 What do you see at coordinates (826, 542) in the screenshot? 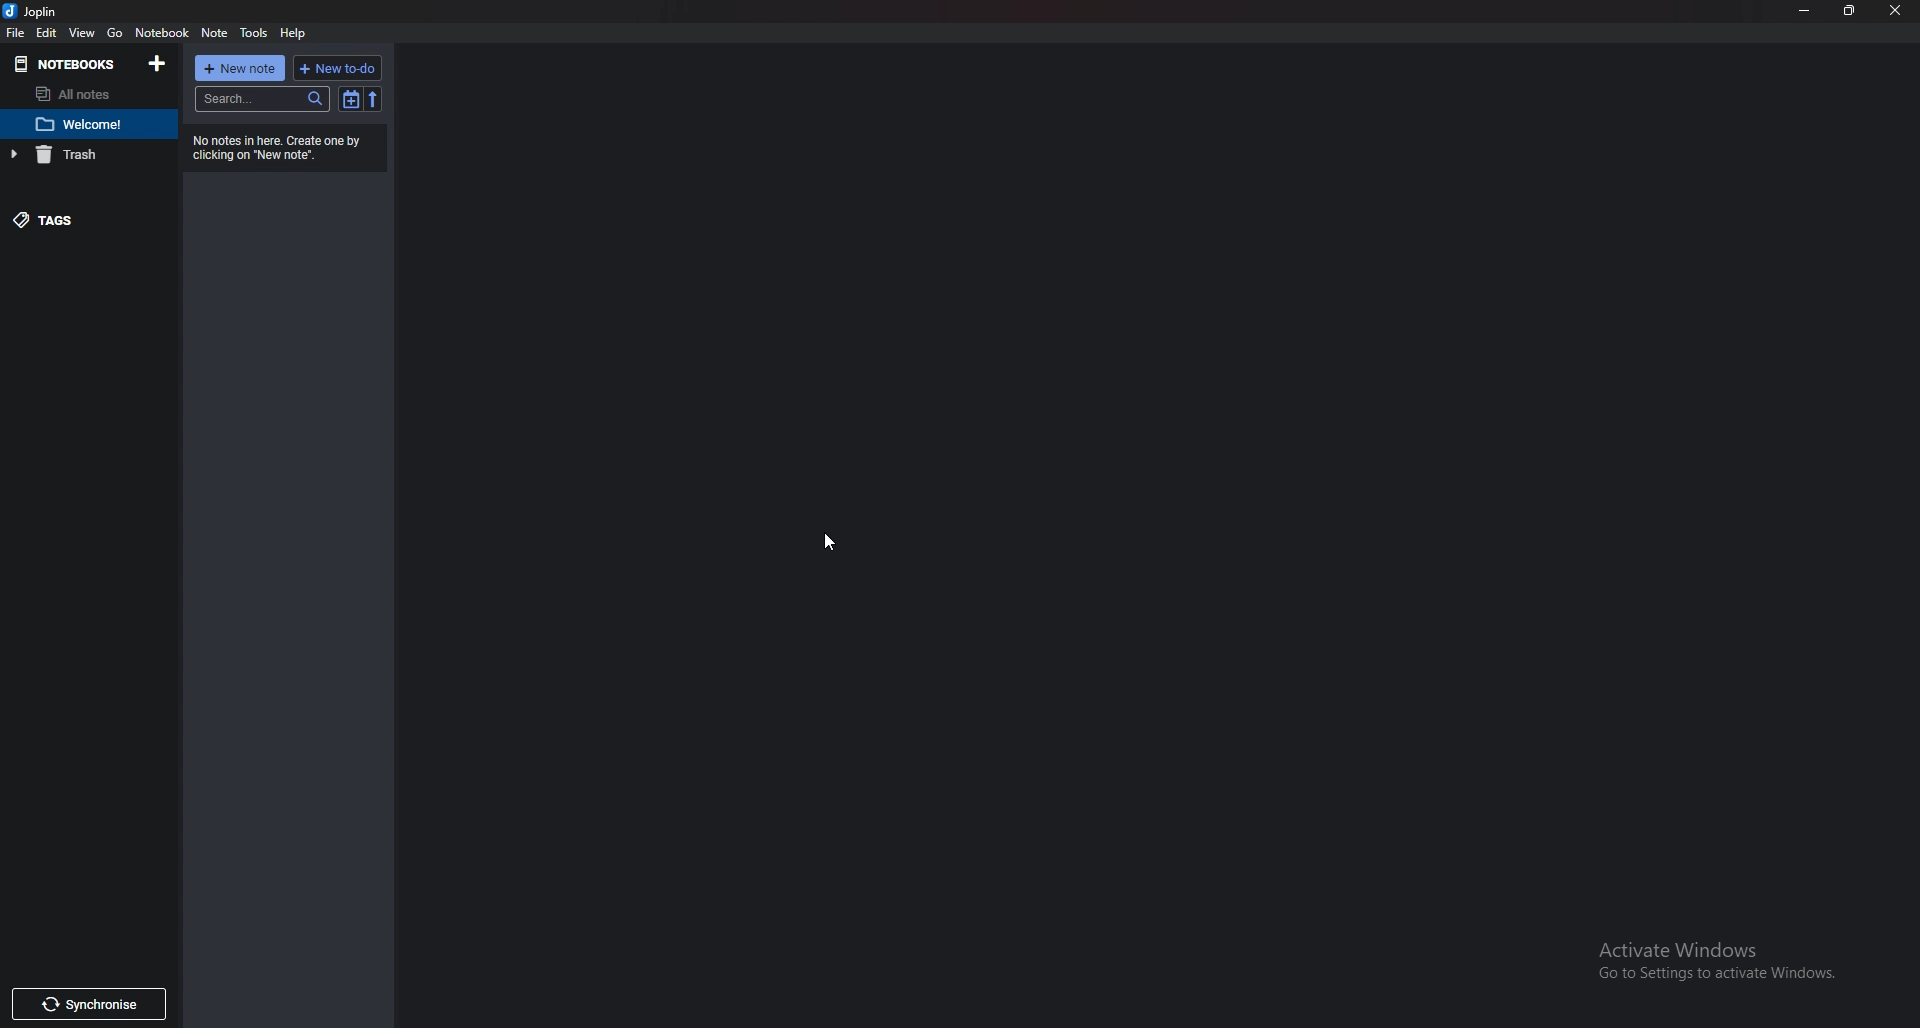
I see `cursor` at bounding box center [826, 542].